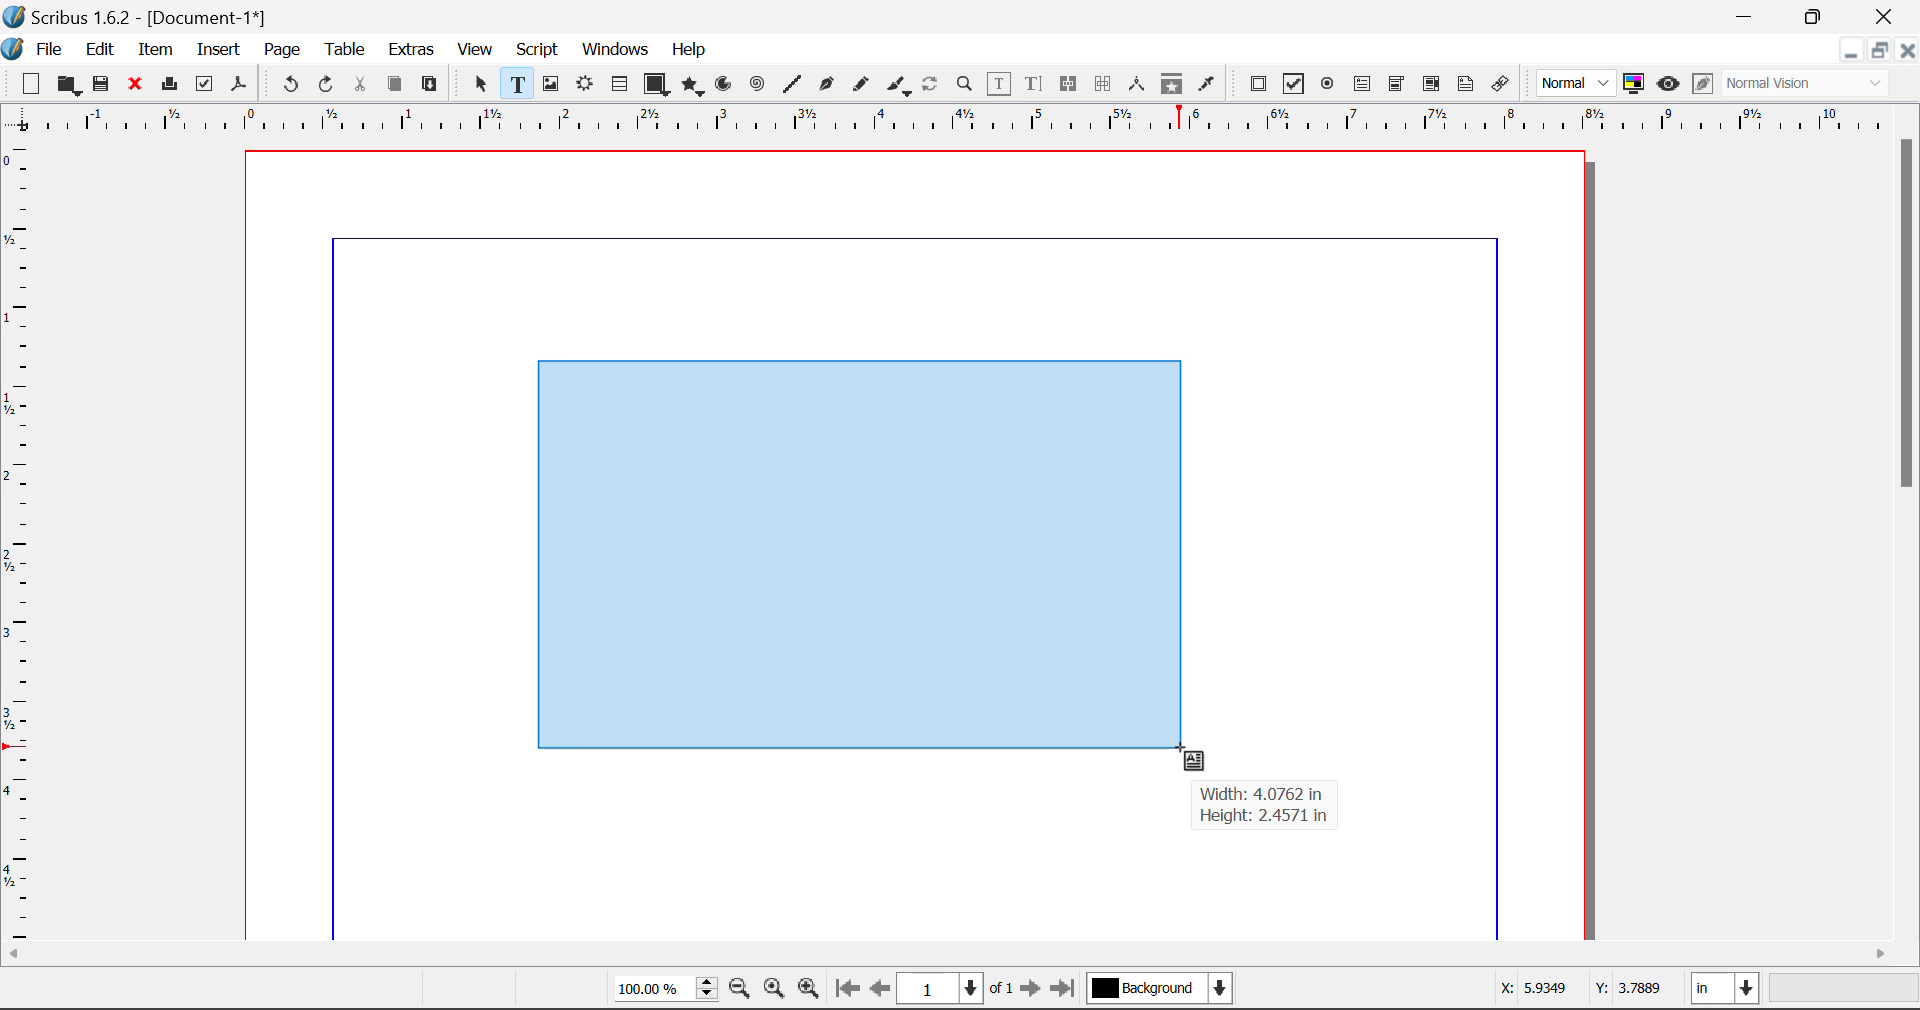 The image size is (1920, 1010). What do you see at coordinates (1577, 84) in the screenshot?
I see `Preview Mode` at bounding box center [1577, 84].